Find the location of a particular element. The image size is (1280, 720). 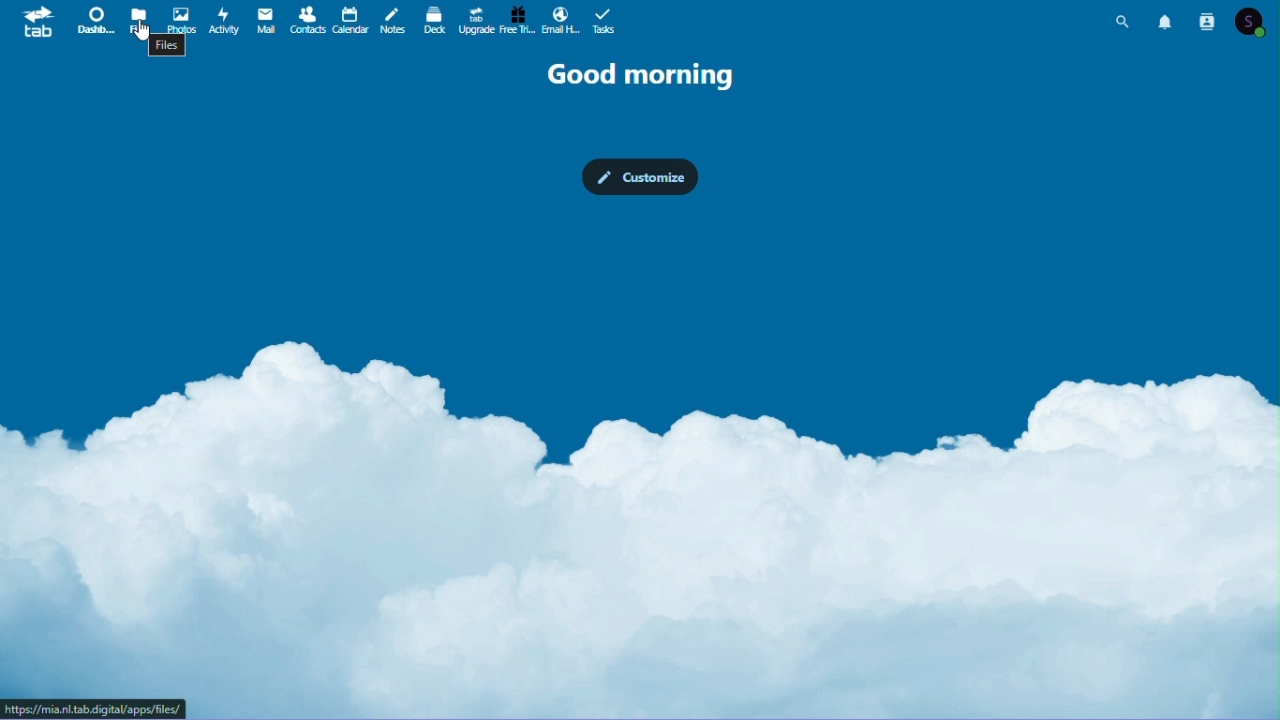

email hosting is located at coordinates (560, 21).